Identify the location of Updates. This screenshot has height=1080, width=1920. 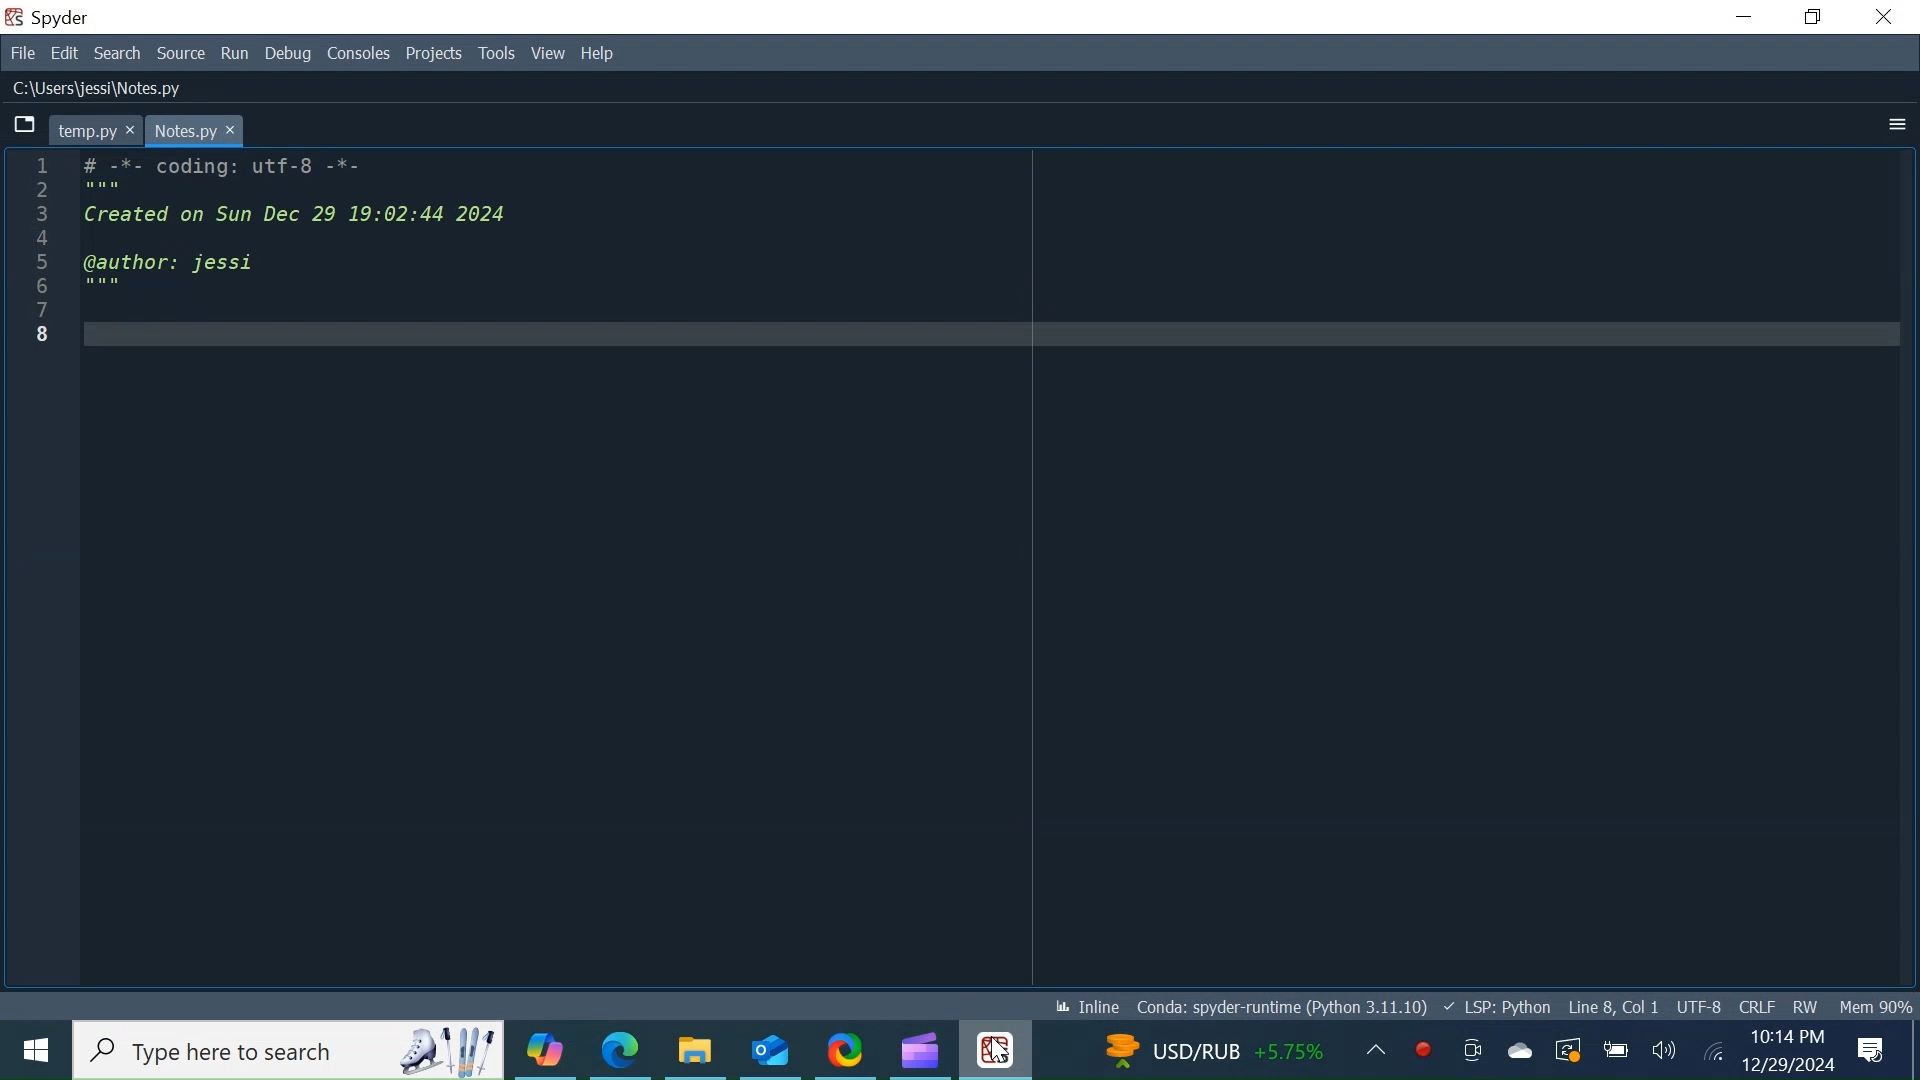
(1244, 1047).